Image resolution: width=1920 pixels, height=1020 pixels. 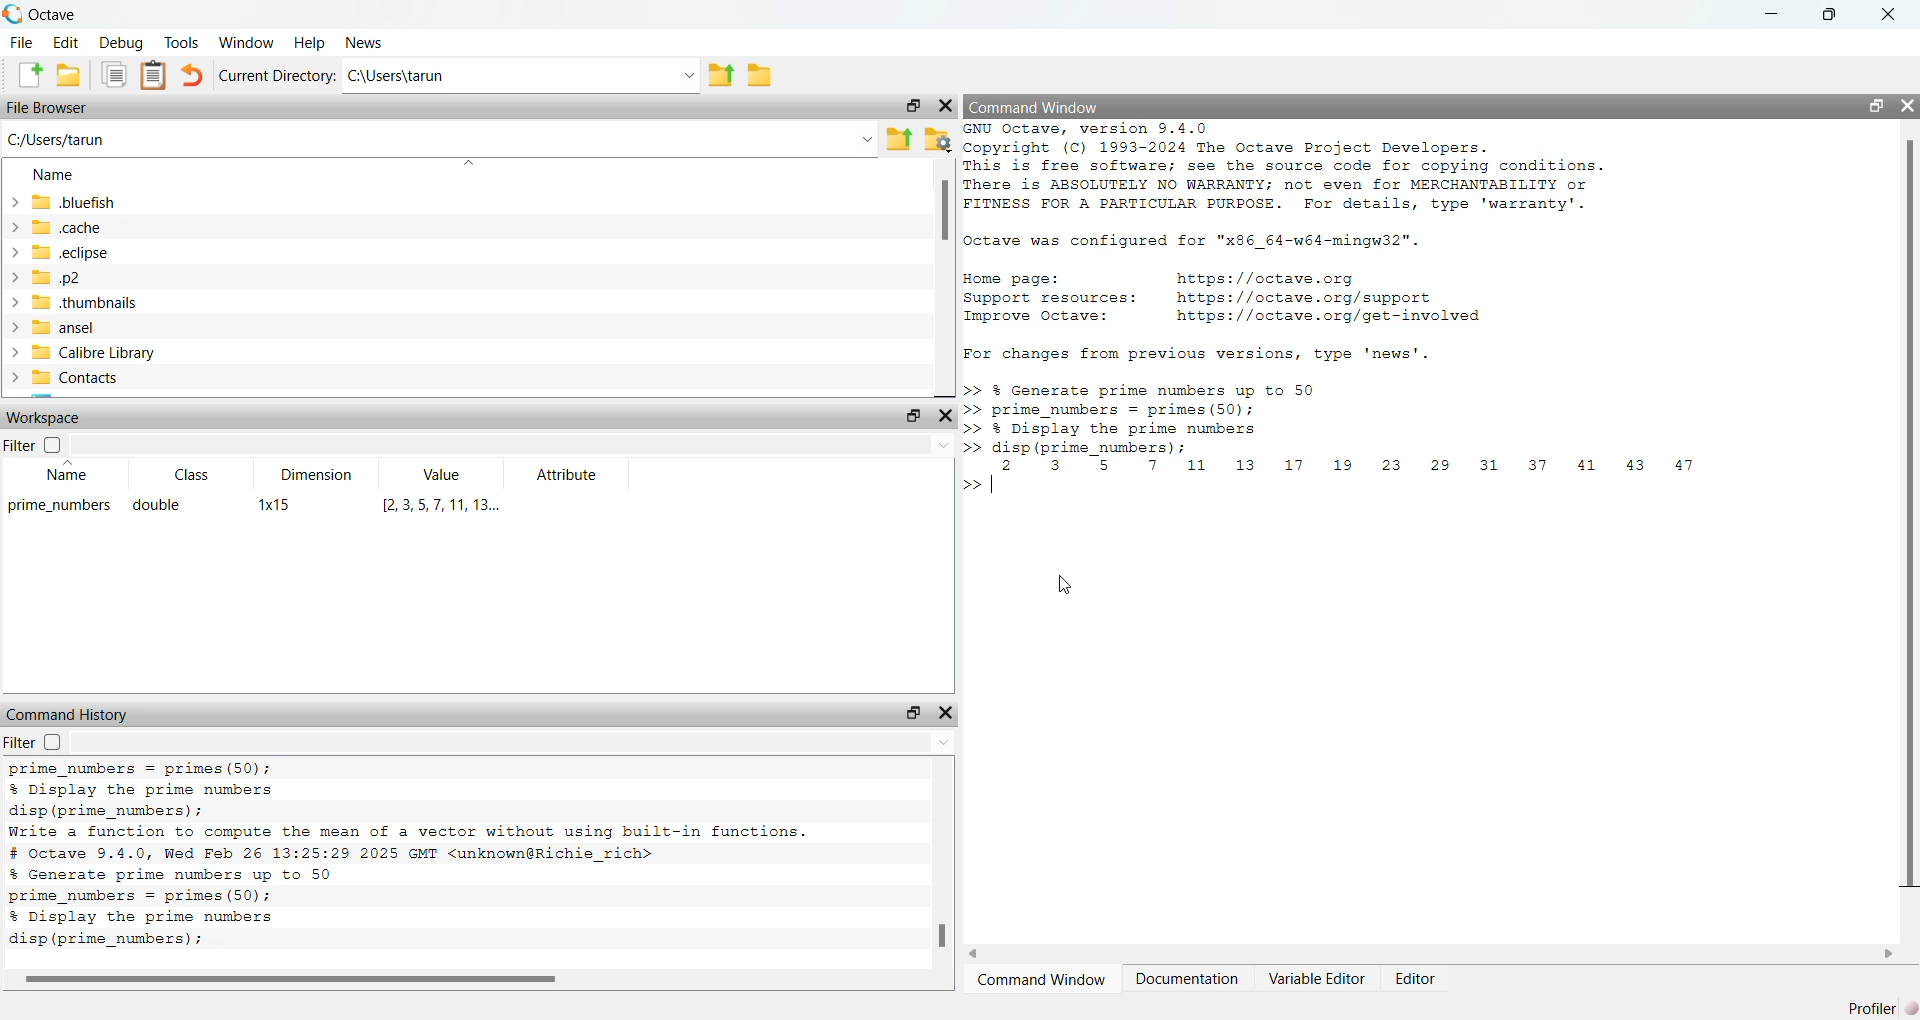 What do you see at coordinates (969, 486) in the screenshot?
I see `>>` at bounding box center [969, 486].